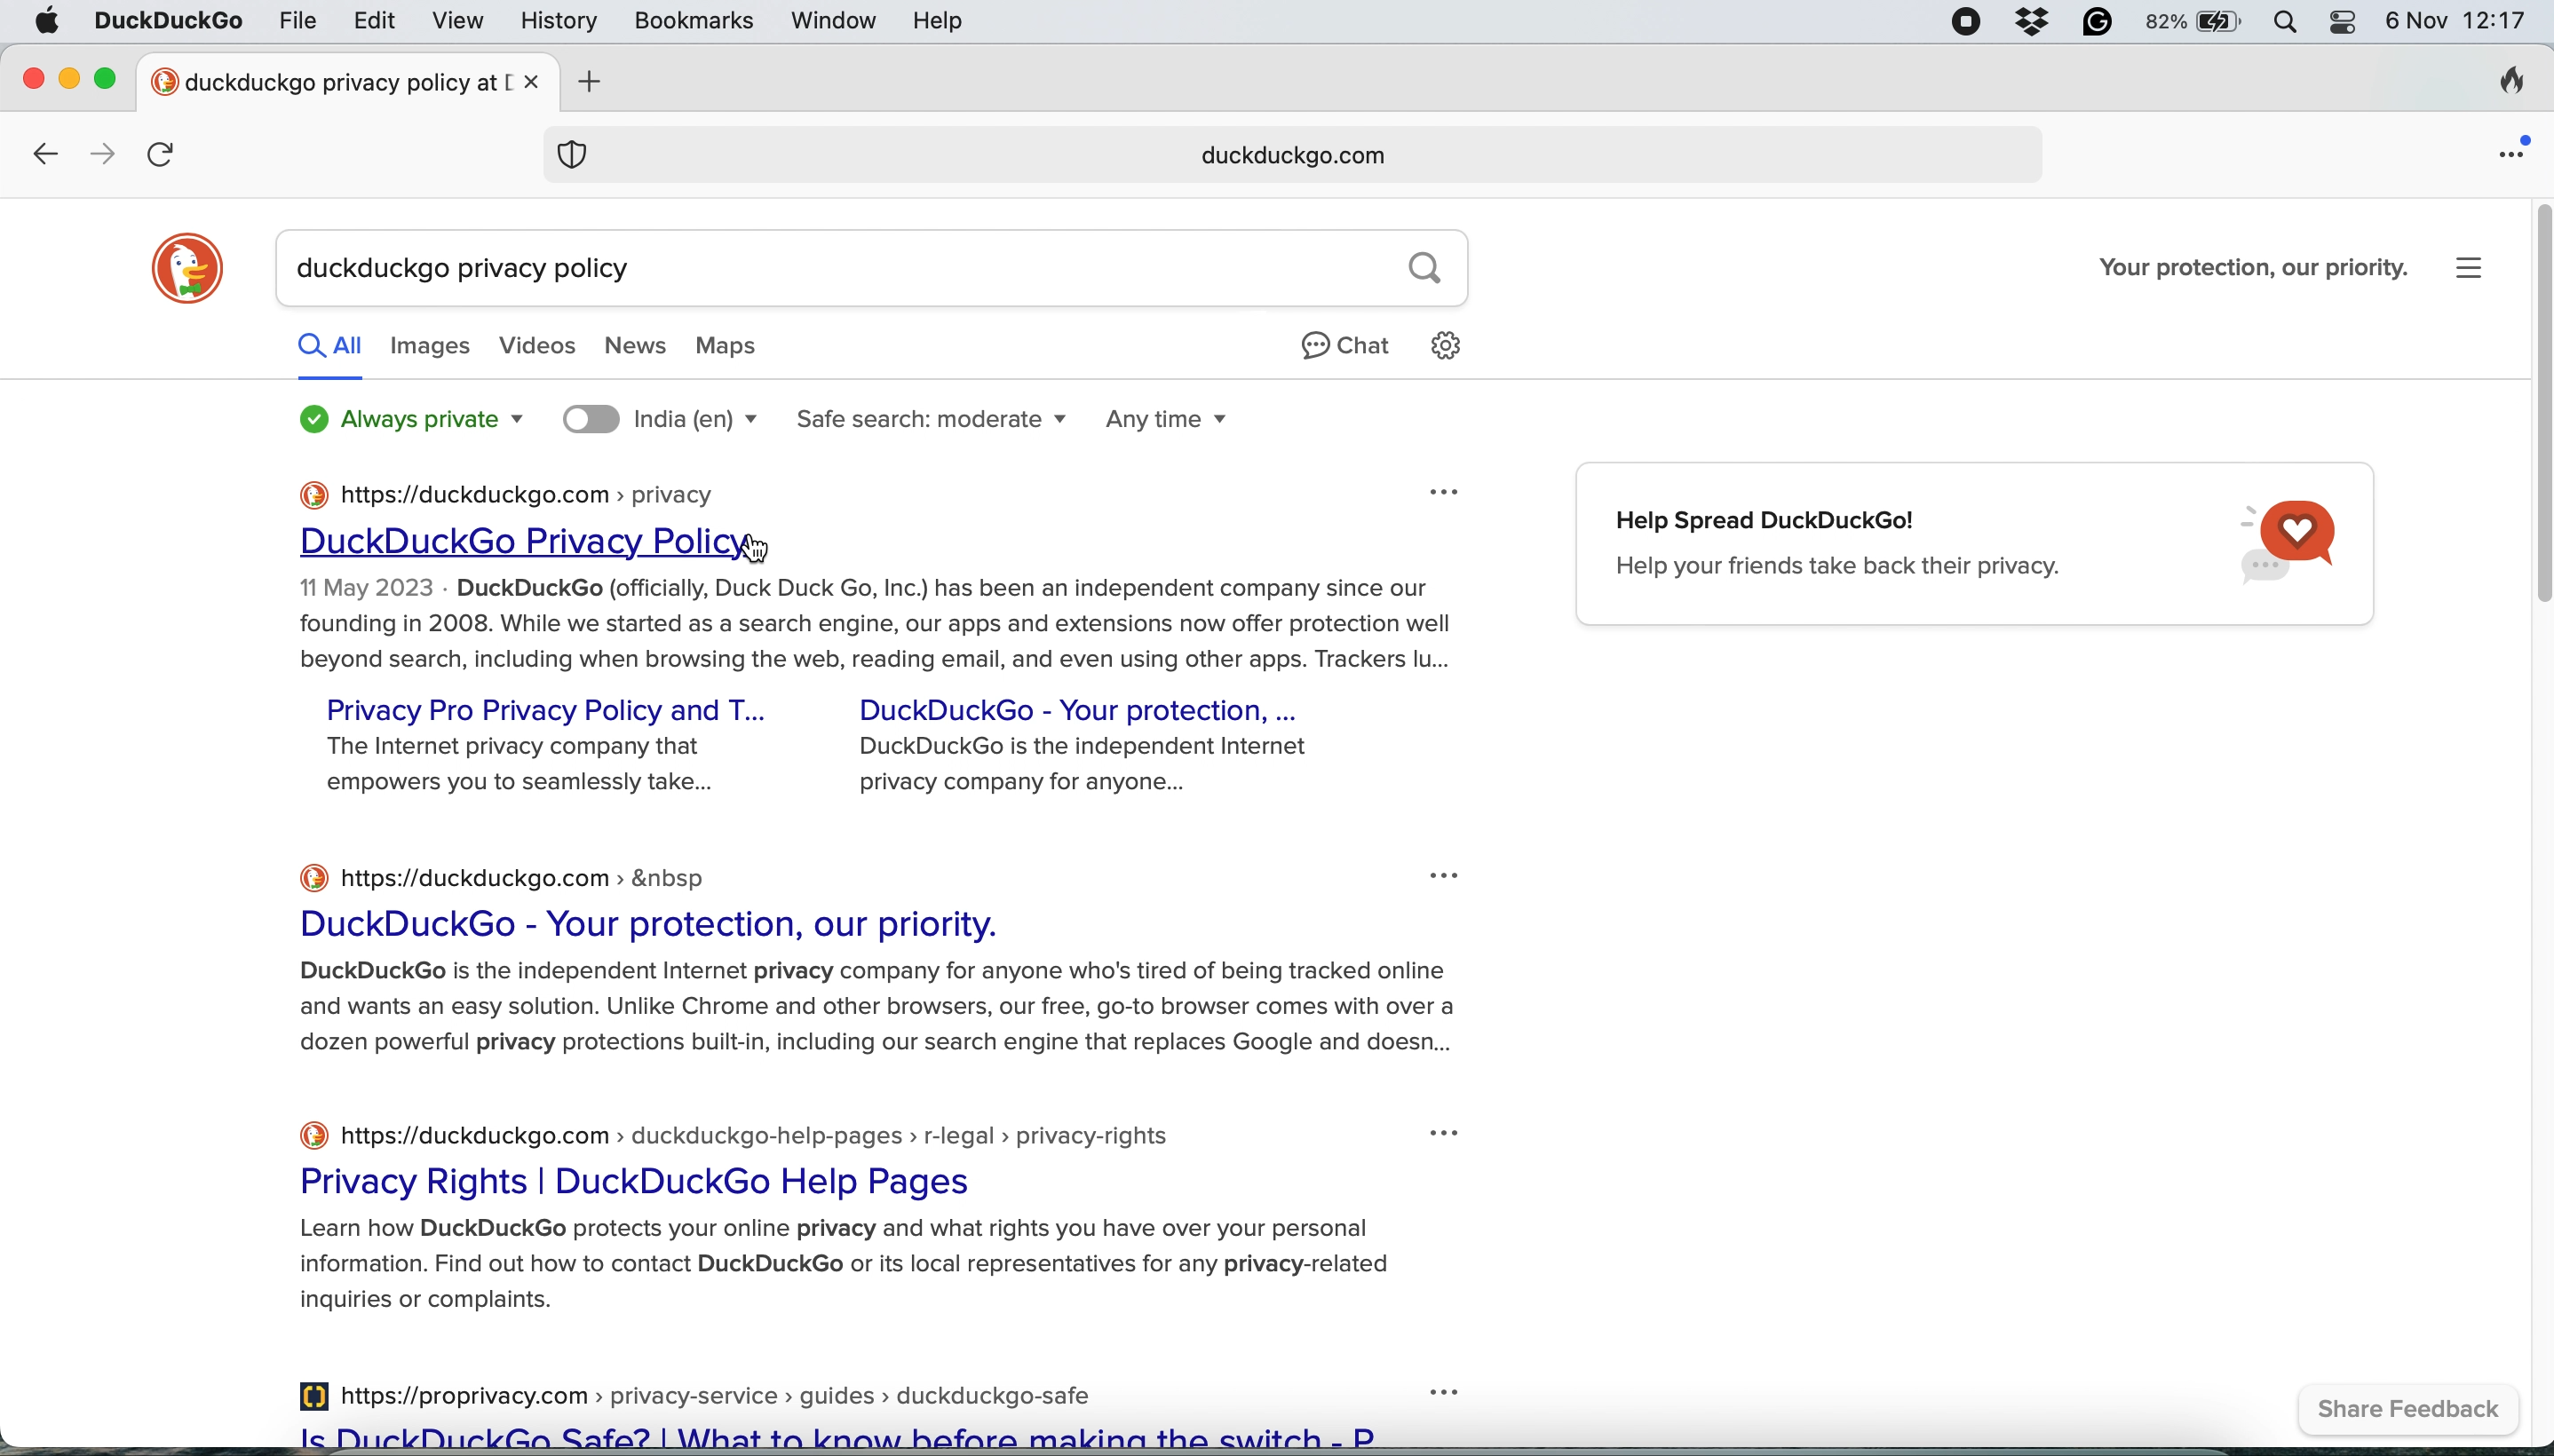 The height and width of the screenshot is (1456, 2554). Describe the element at coordinates (2497, 85) in the screenshot. I see `clear browsing history` at that location.